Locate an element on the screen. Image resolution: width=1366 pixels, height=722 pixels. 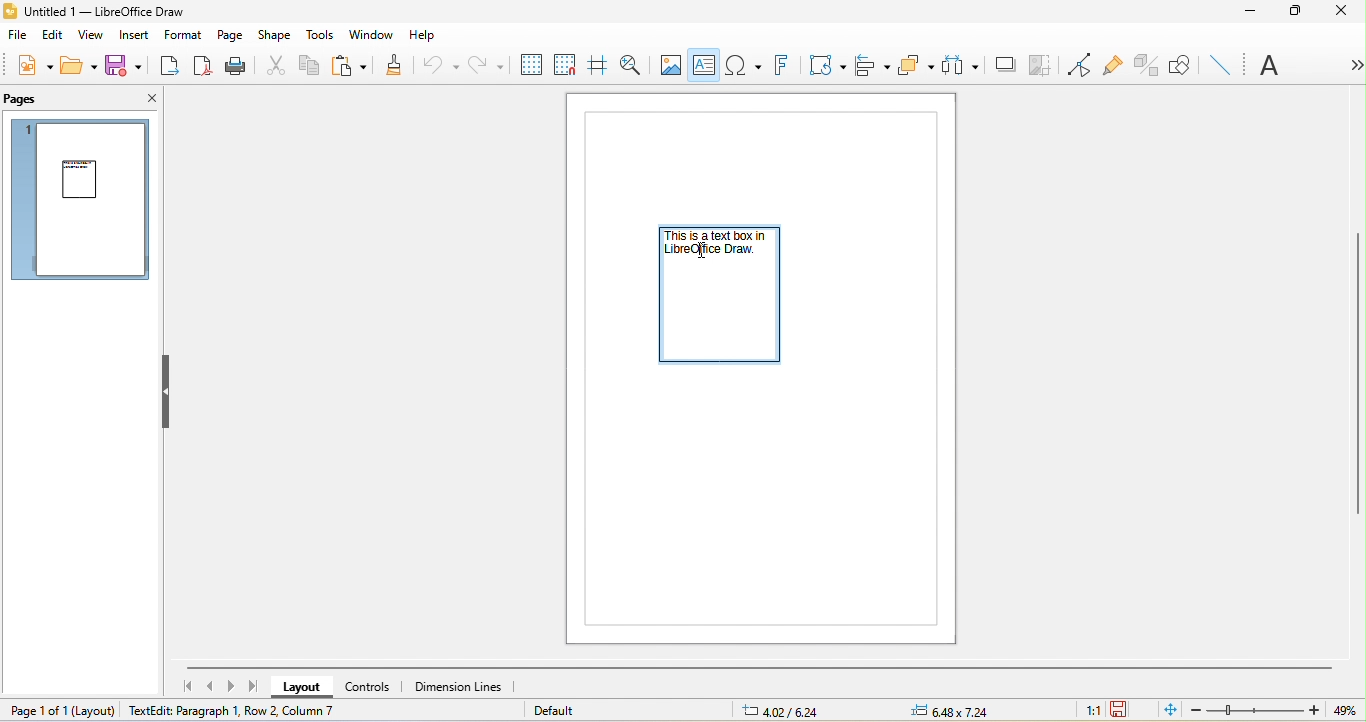
cut is located at coordinates (274, 64).